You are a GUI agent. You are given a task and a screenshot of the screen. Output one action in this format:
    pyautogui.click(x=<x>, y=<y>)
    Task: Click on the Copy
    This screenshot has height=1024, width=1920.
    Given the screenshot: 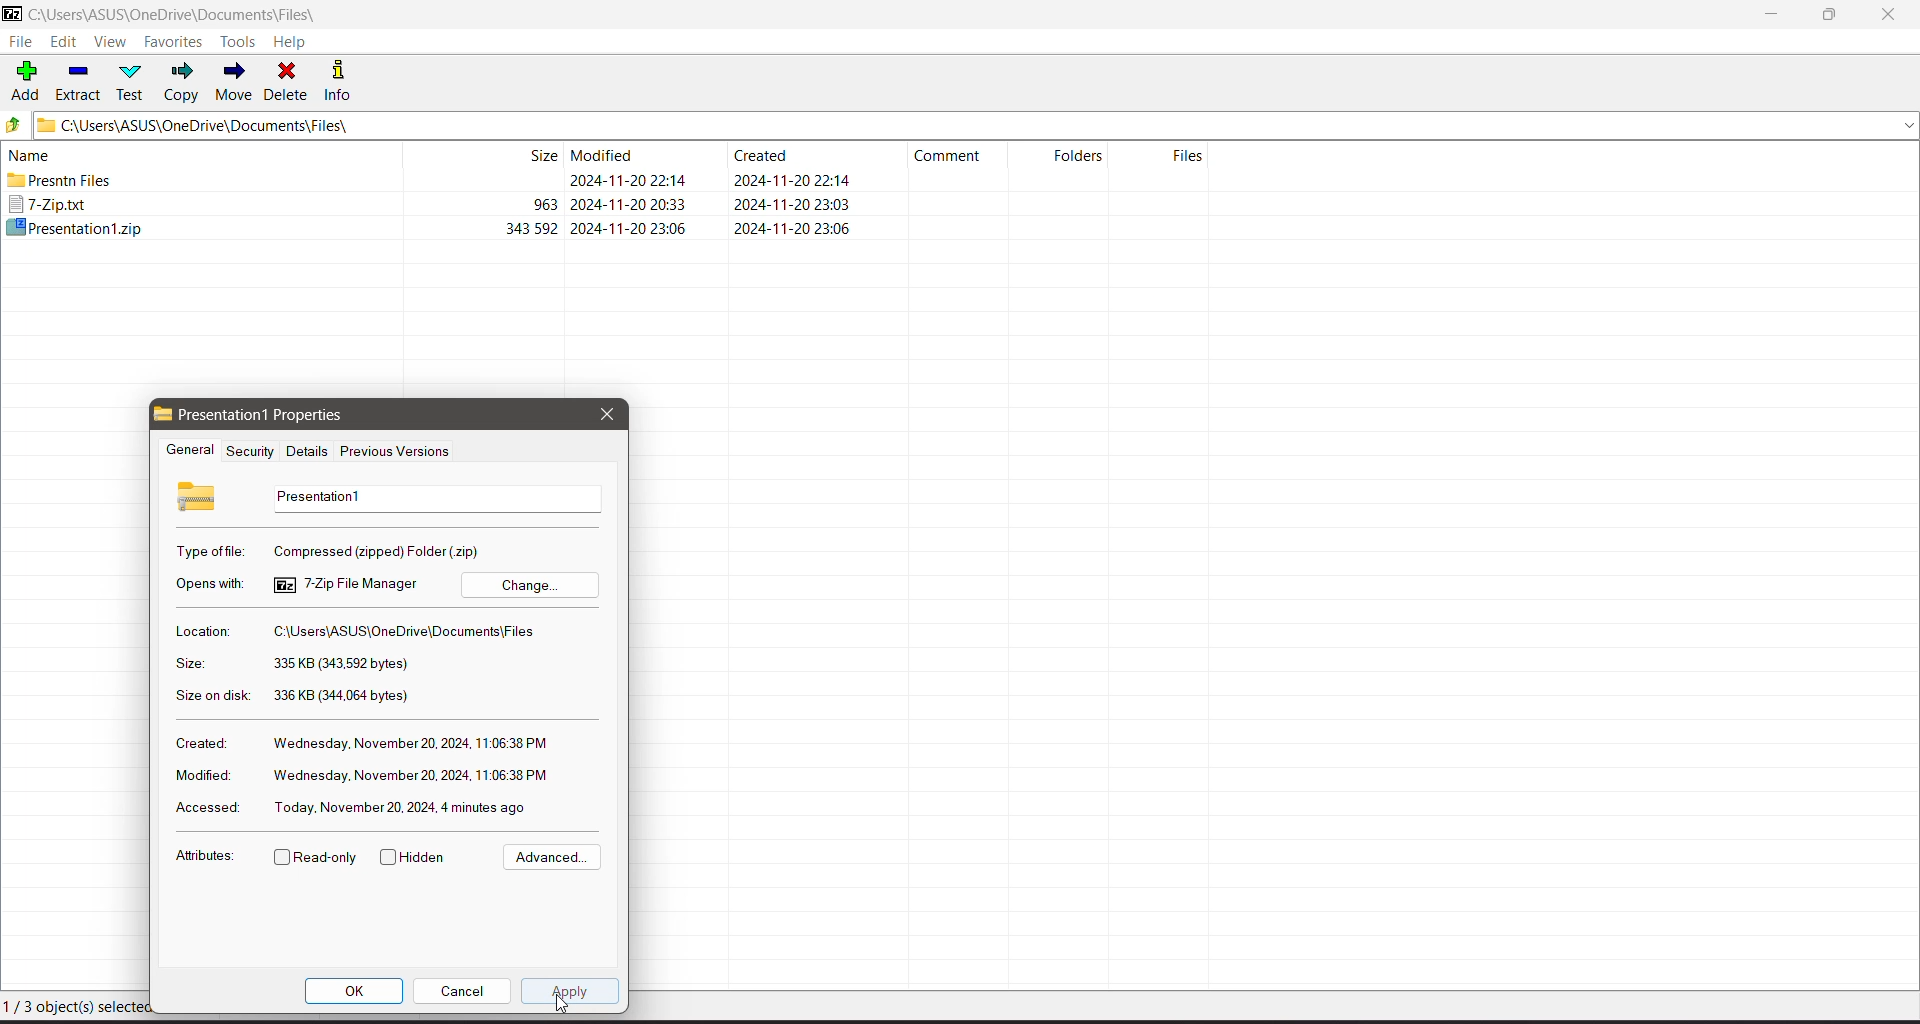 What is the action you would take?
    pyautogui.click(x=183, y=82)
    